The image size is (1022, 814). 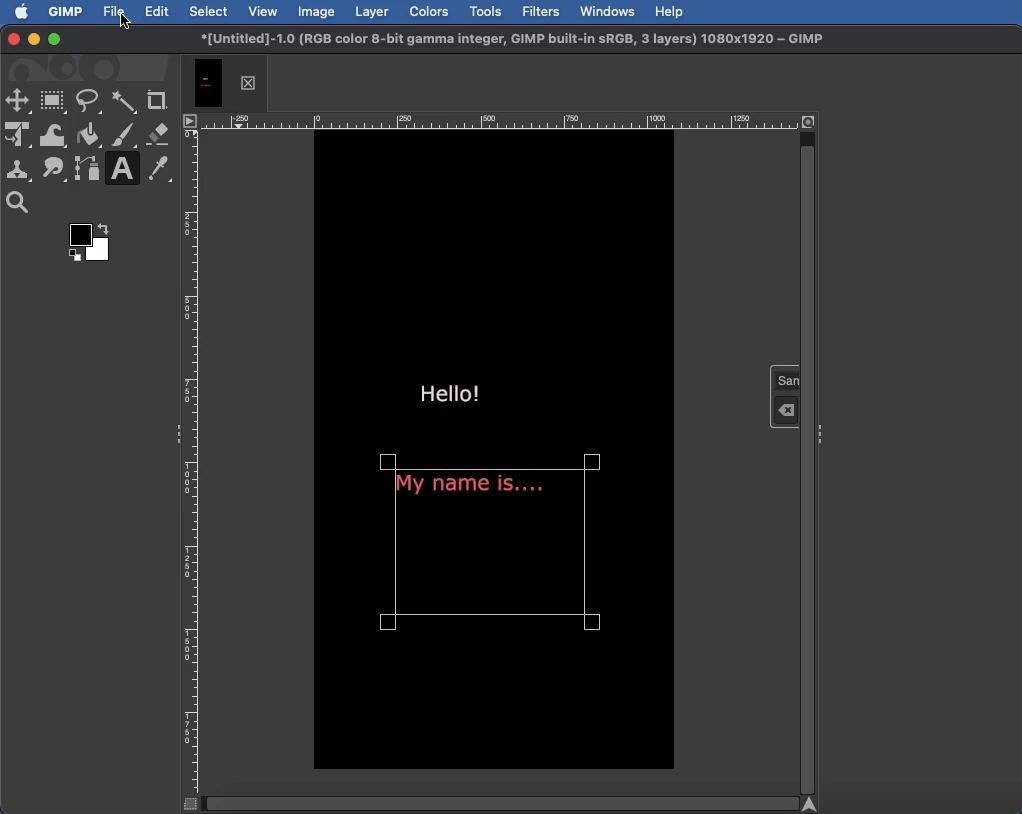 What do you see at coordinates (428, 11) in the screenshot?
I see `Colors` at bounding box center [428, 11].